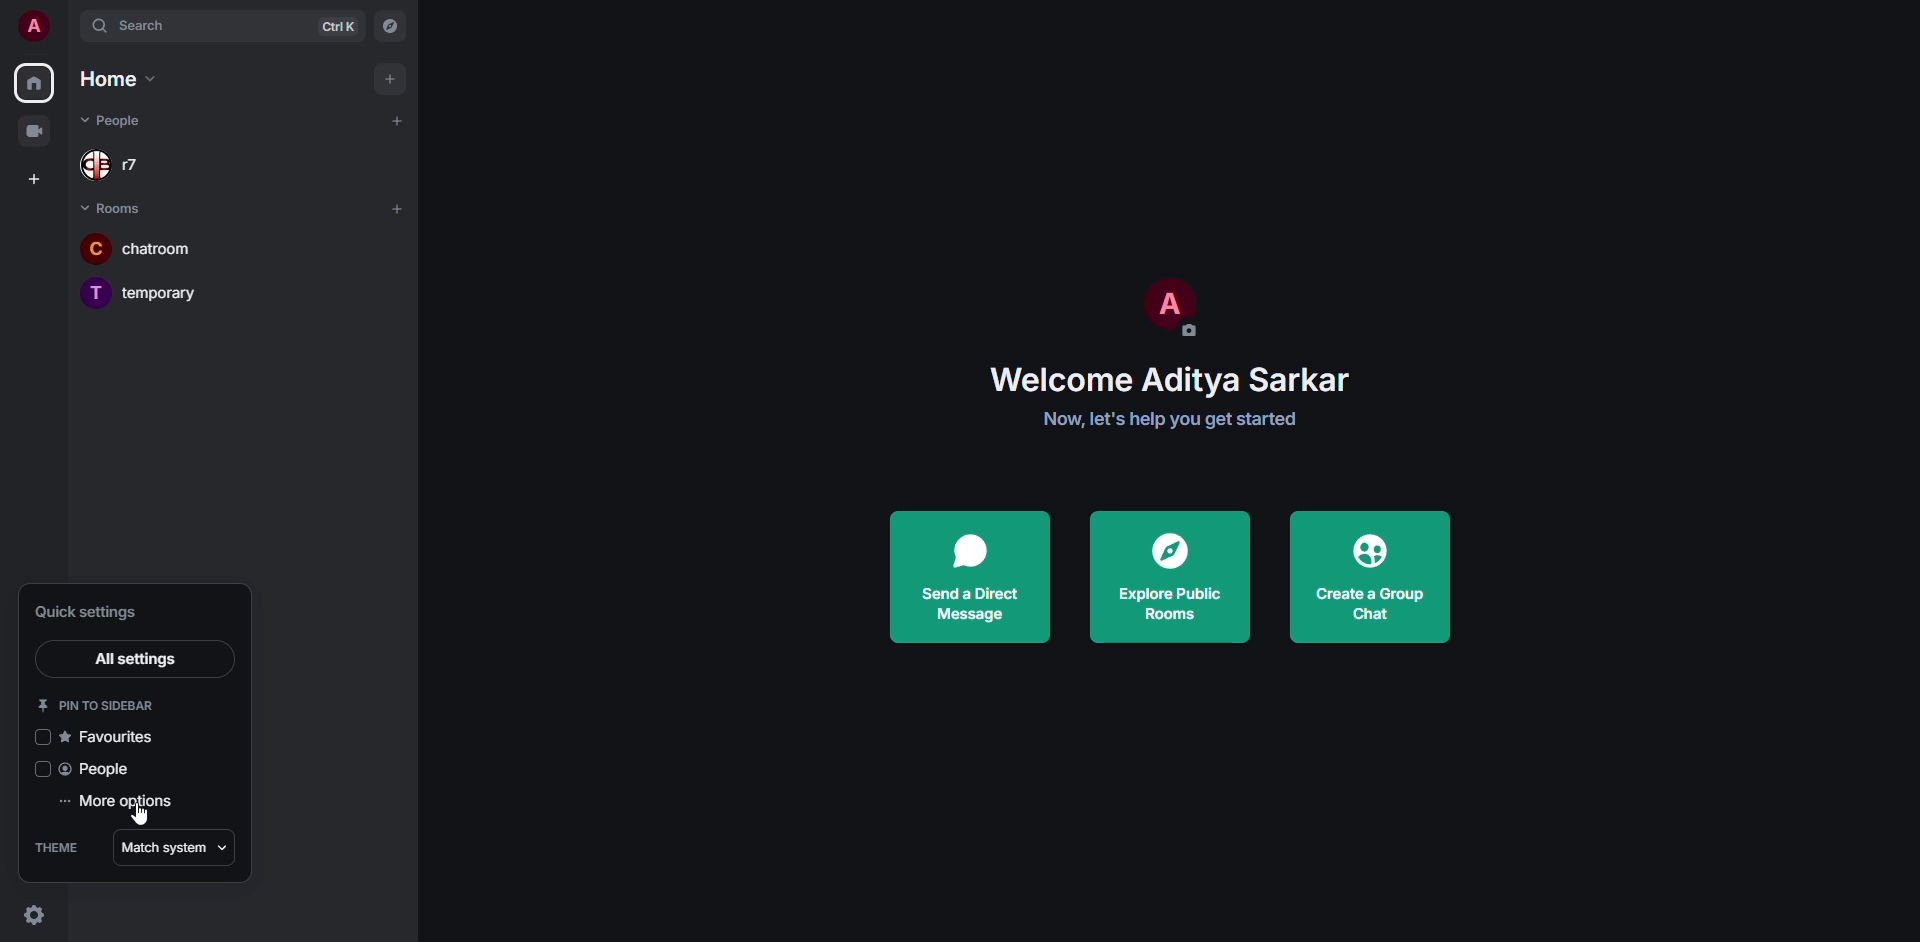  Describe the element at coordinates (969, 575) in the screenshot. I see `send a direct message` at that location.